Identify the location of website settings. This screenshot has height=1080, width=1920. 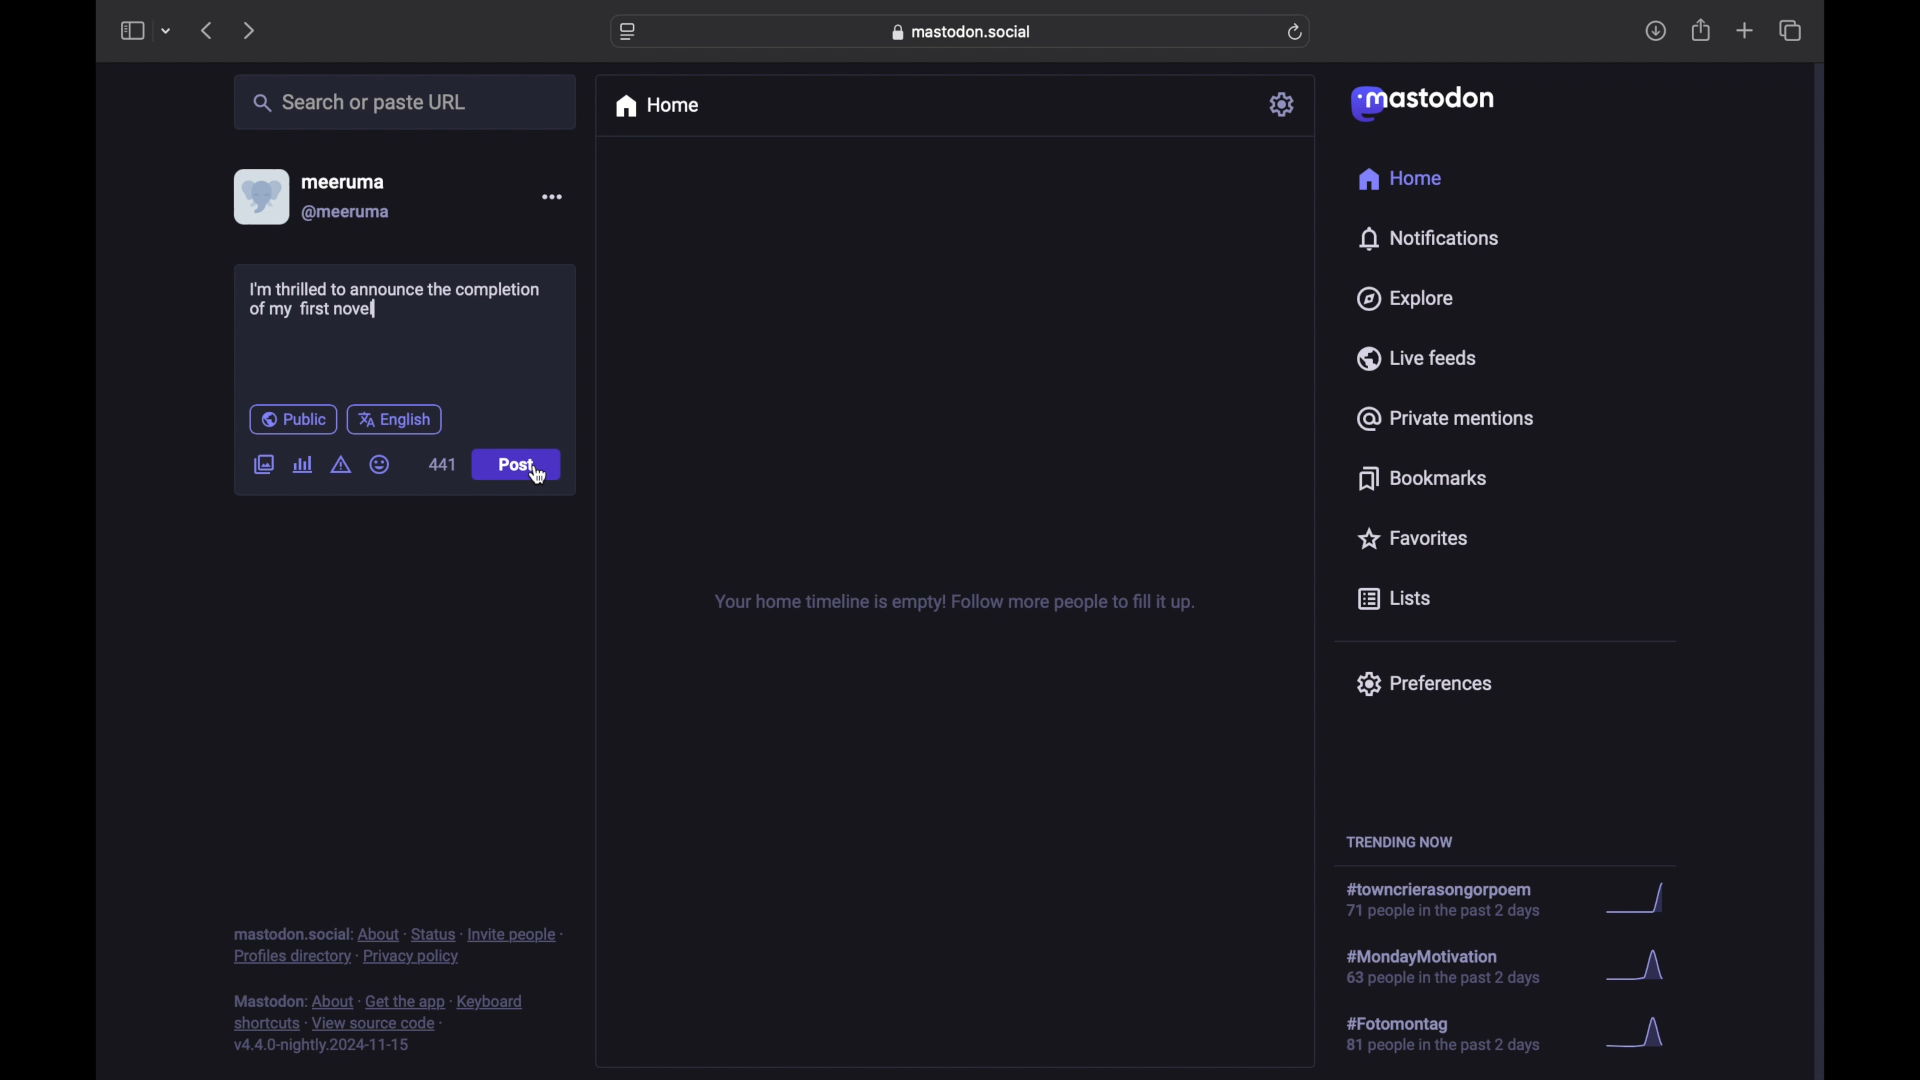
(628, 33).